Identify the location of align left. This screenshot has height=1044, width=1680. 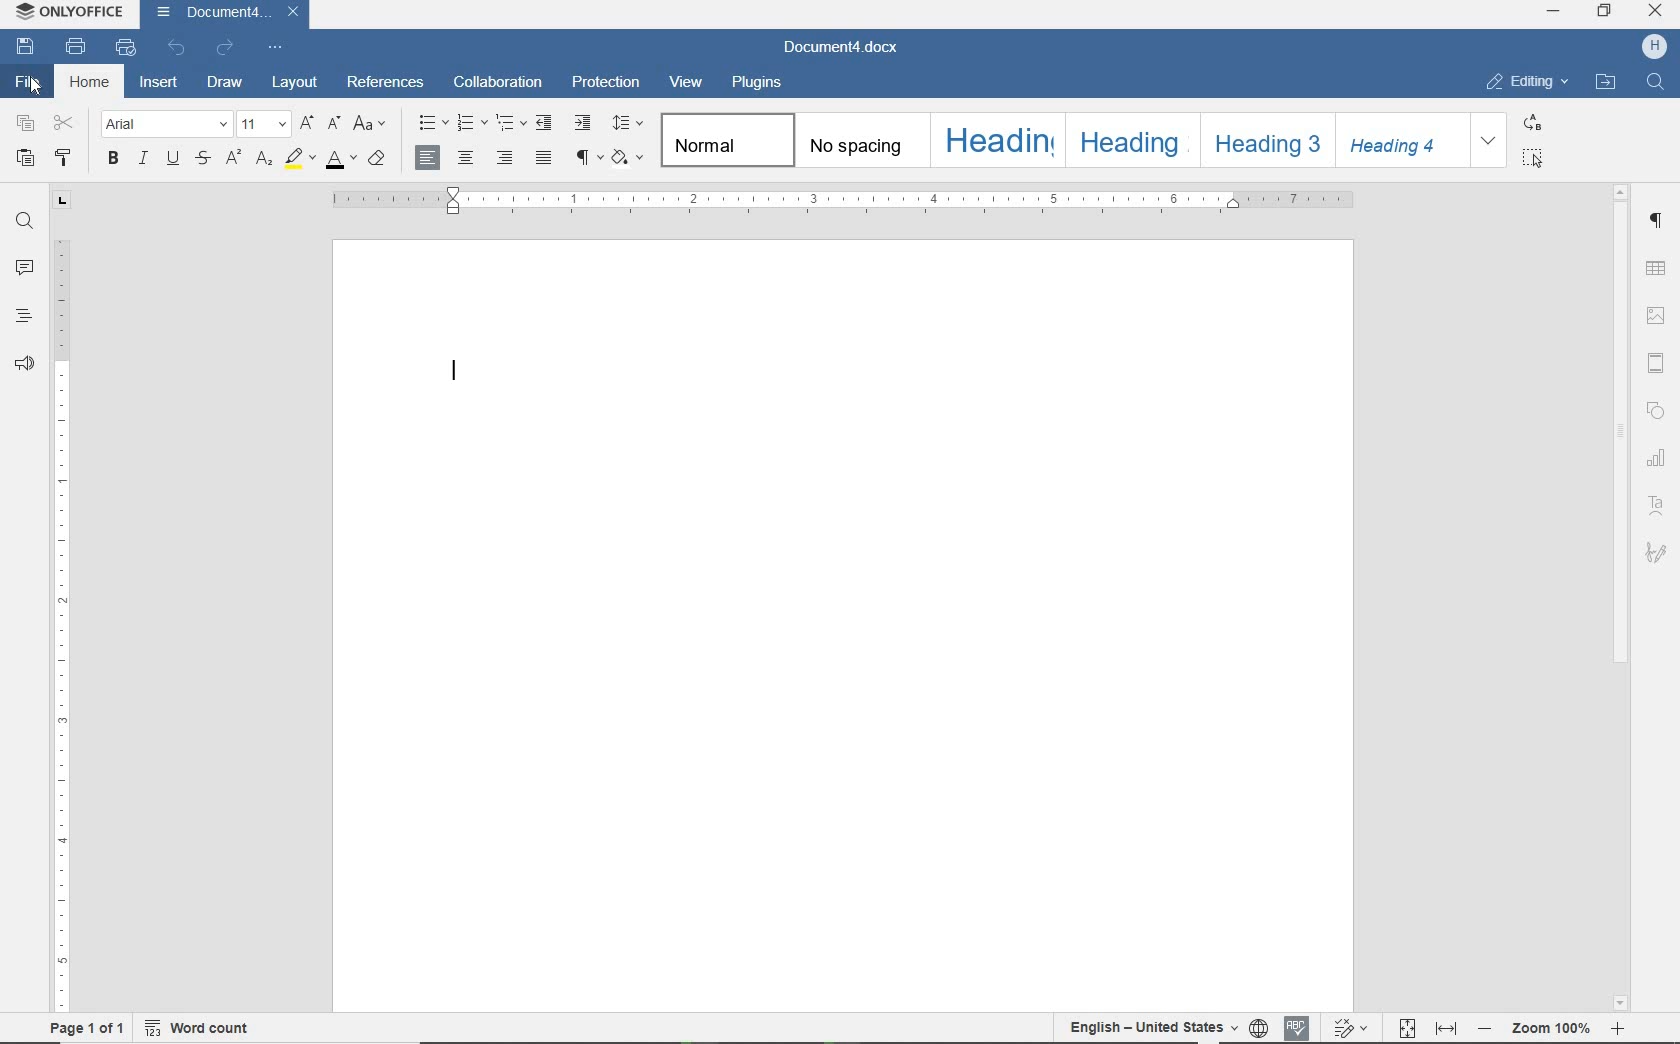
(428, 155).